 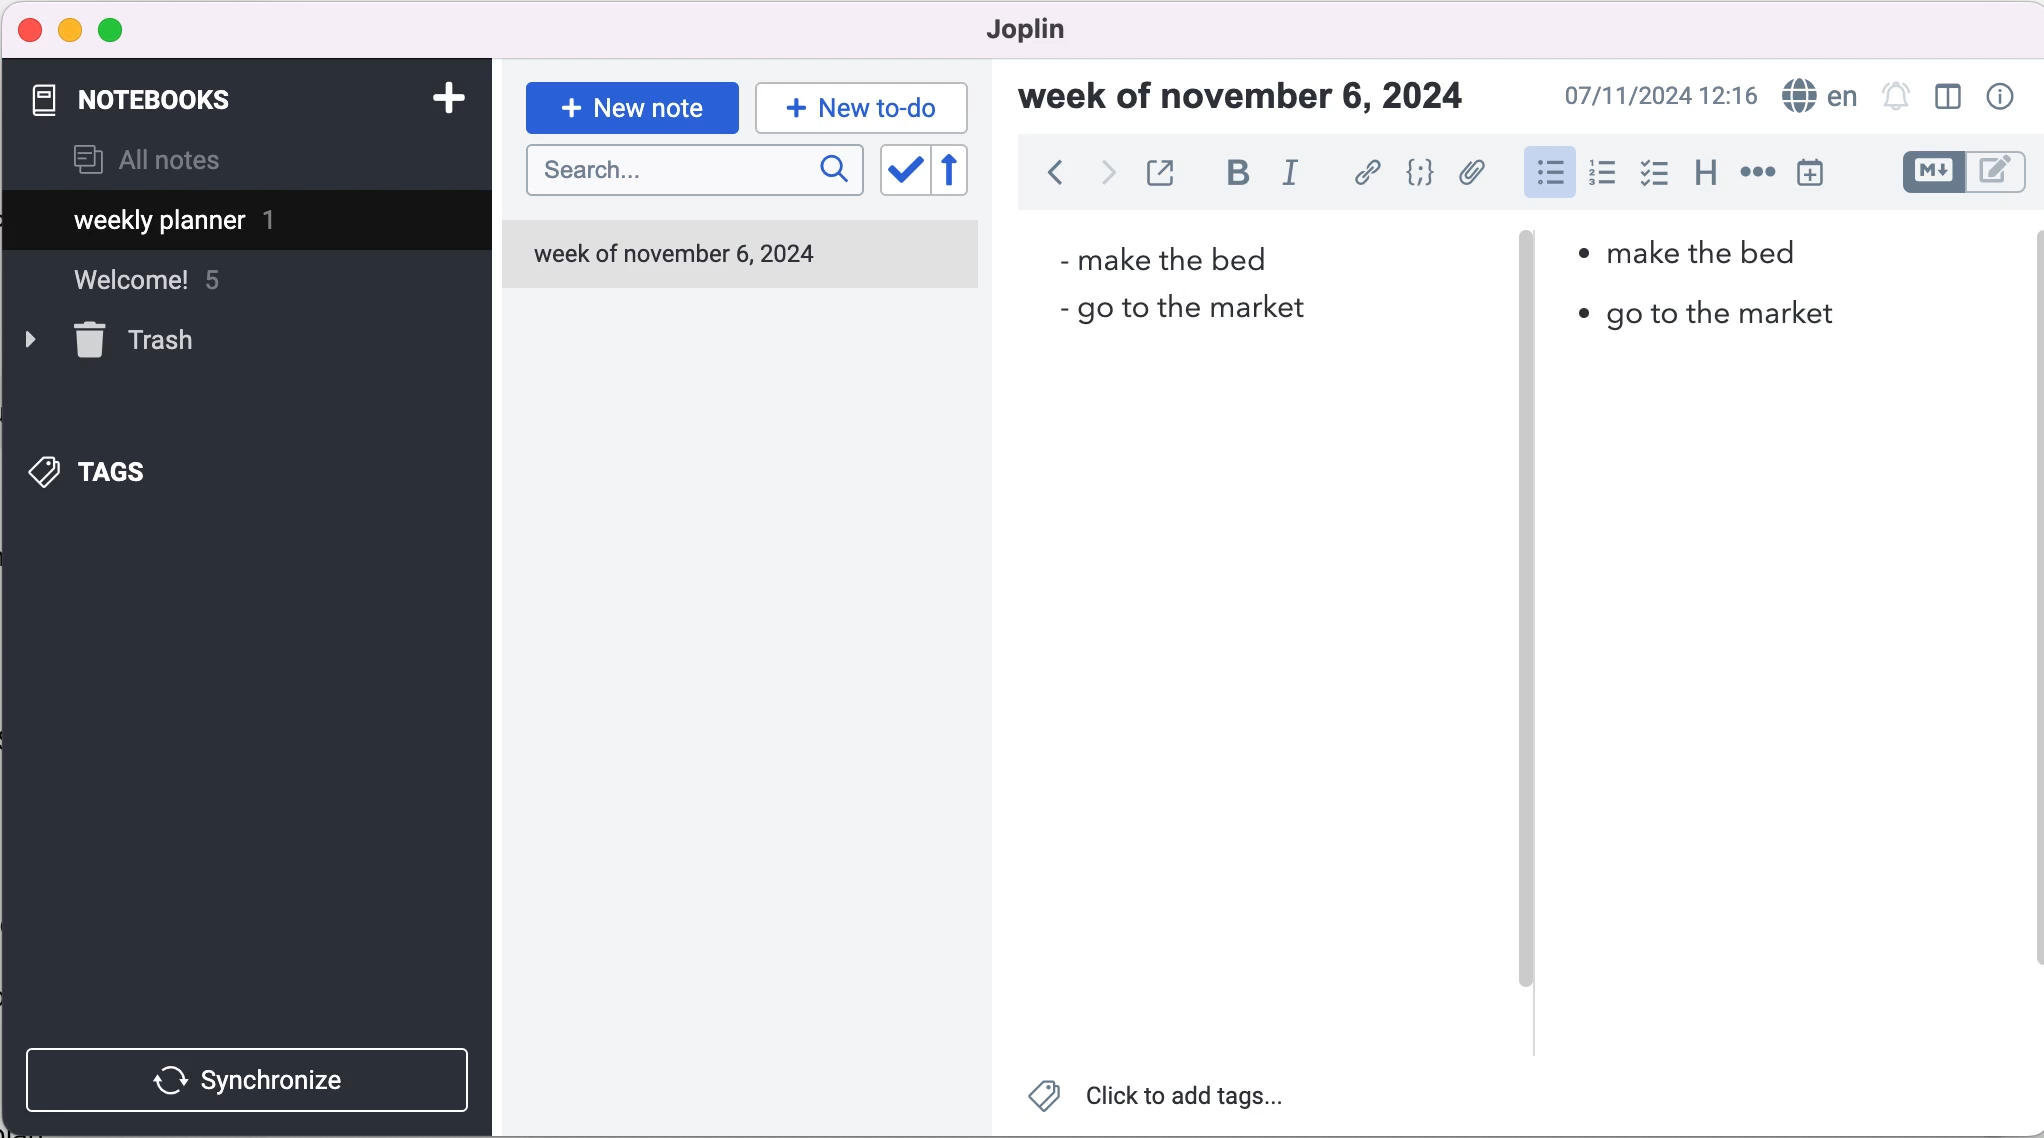 What do you see at coordinates (967, 174) in the screenshot?
I see `reverse sort order` at bounding box center [967, 174].